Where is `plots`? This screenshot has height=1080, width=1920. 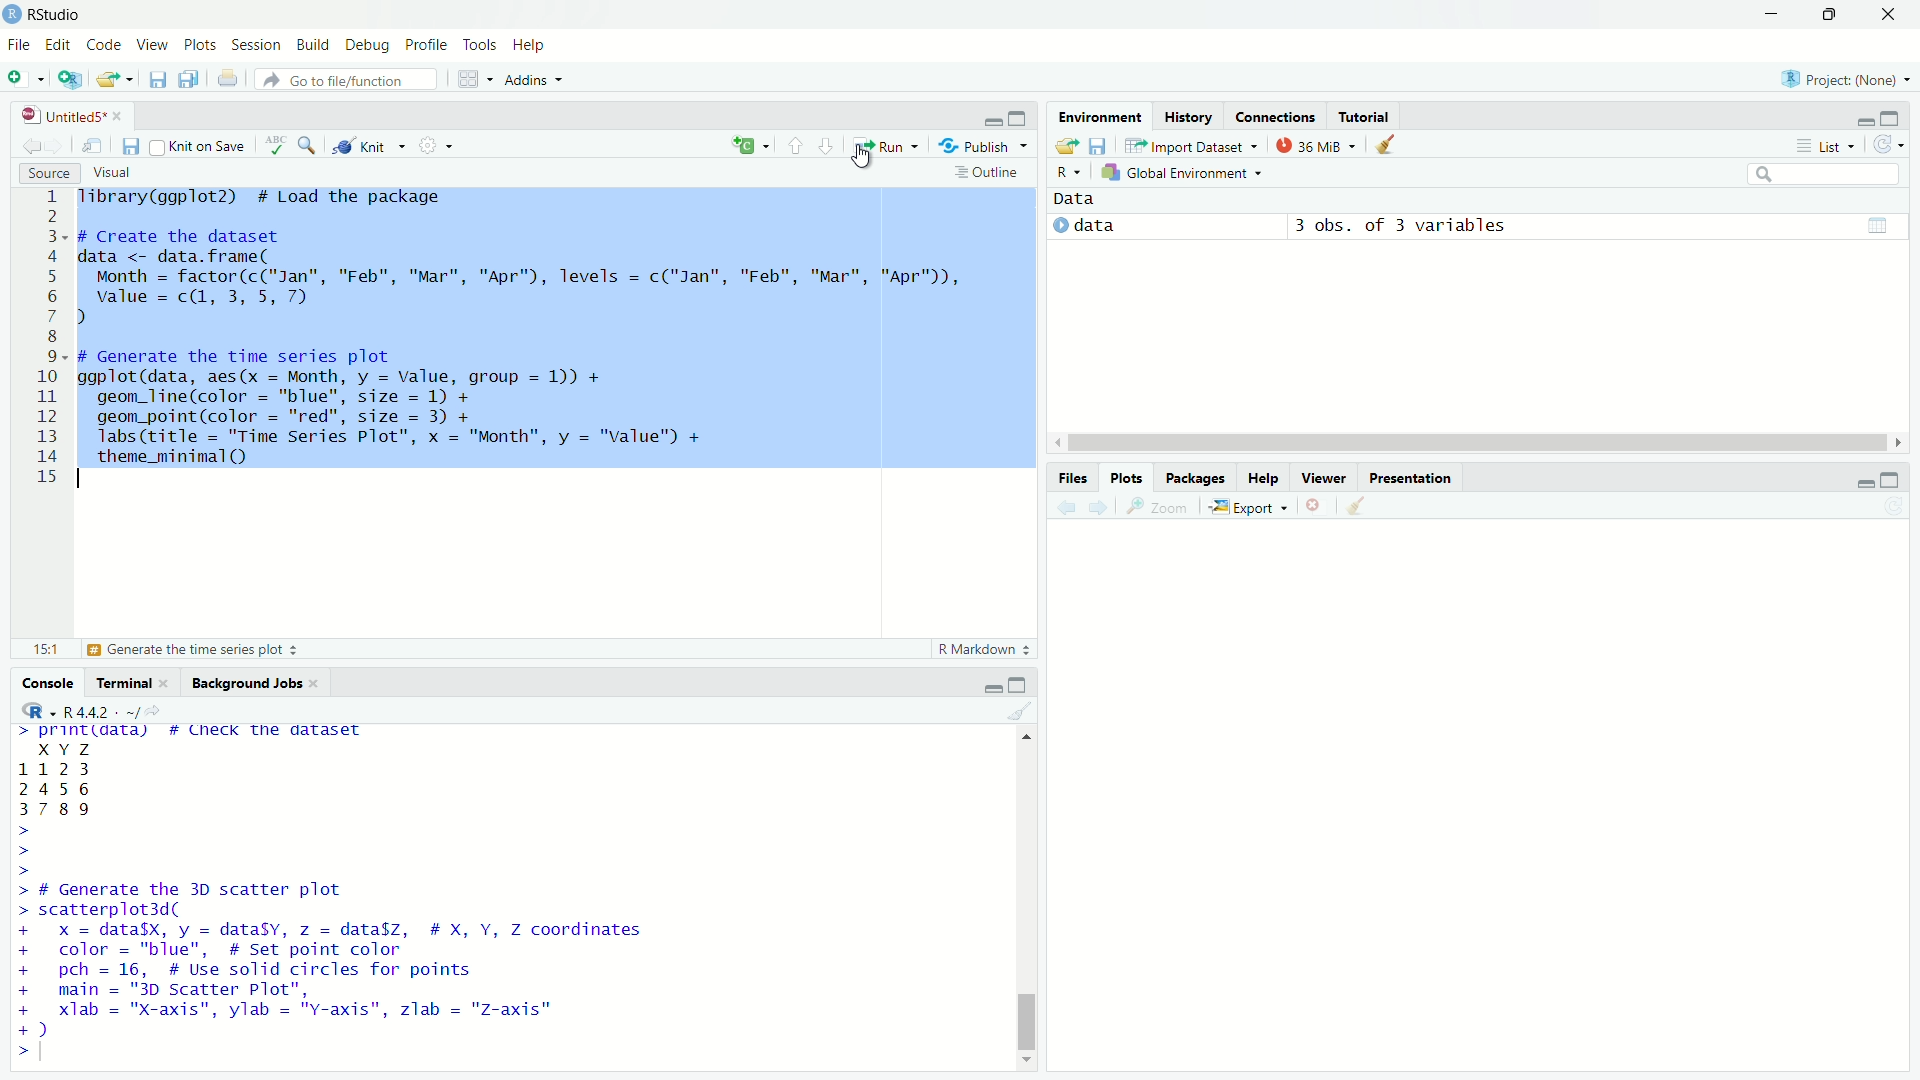
plots is located at coordinates (1127, 477).